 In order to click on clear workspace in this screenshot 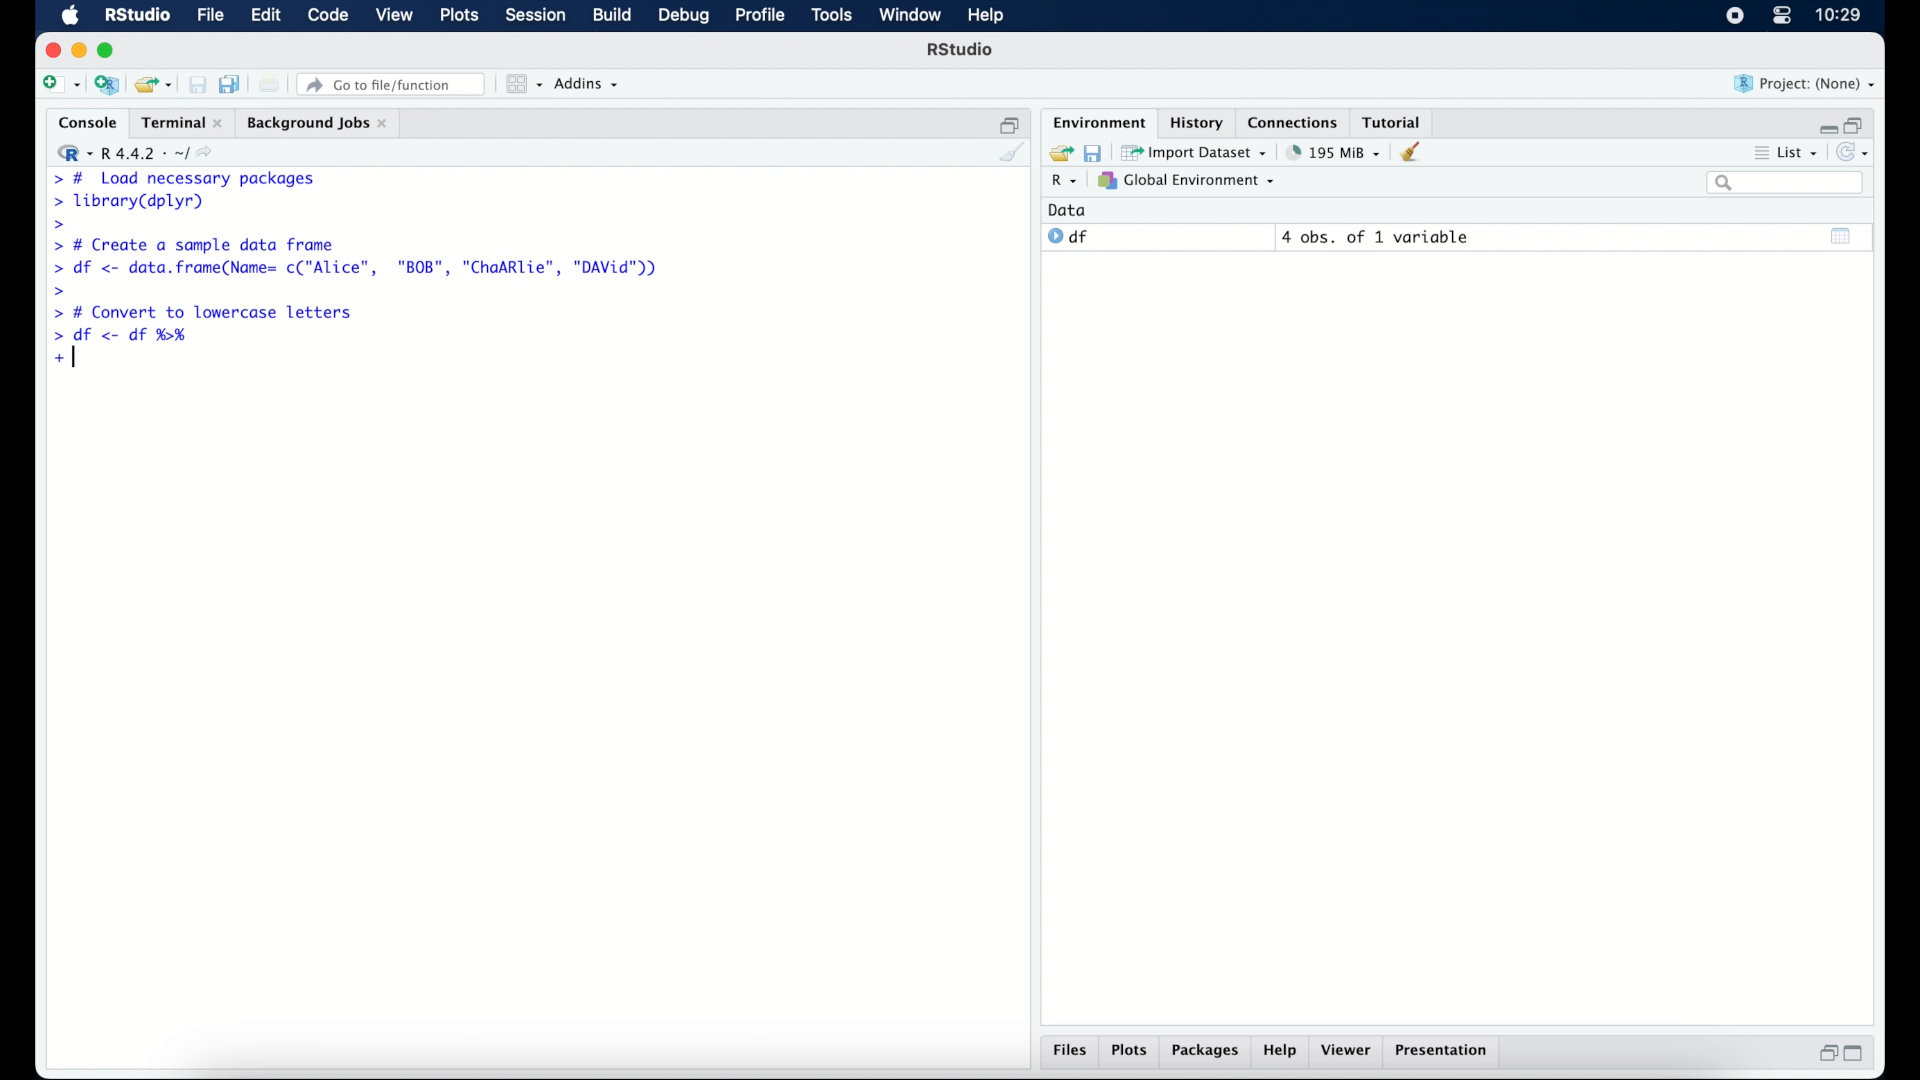, I will do `click(1417, 153)`.